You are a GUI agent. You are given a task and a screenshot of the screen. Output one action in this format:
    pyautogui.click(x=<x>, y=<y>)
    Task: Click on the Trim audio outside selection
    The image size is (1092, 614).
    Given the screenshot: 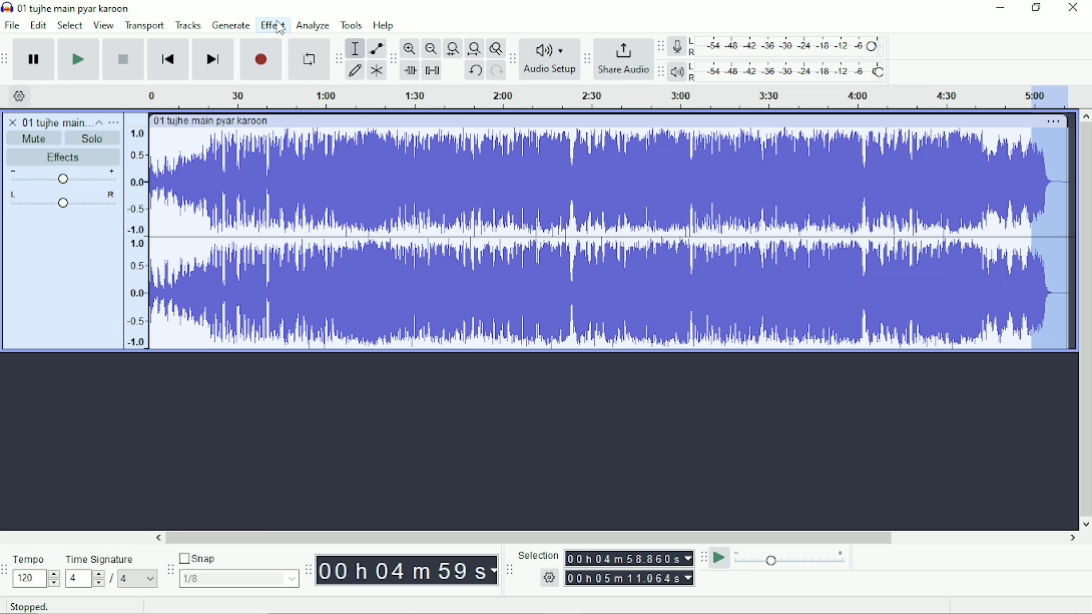 What is the action you would take?
    pyautogui.click(x=410, y=71)
    